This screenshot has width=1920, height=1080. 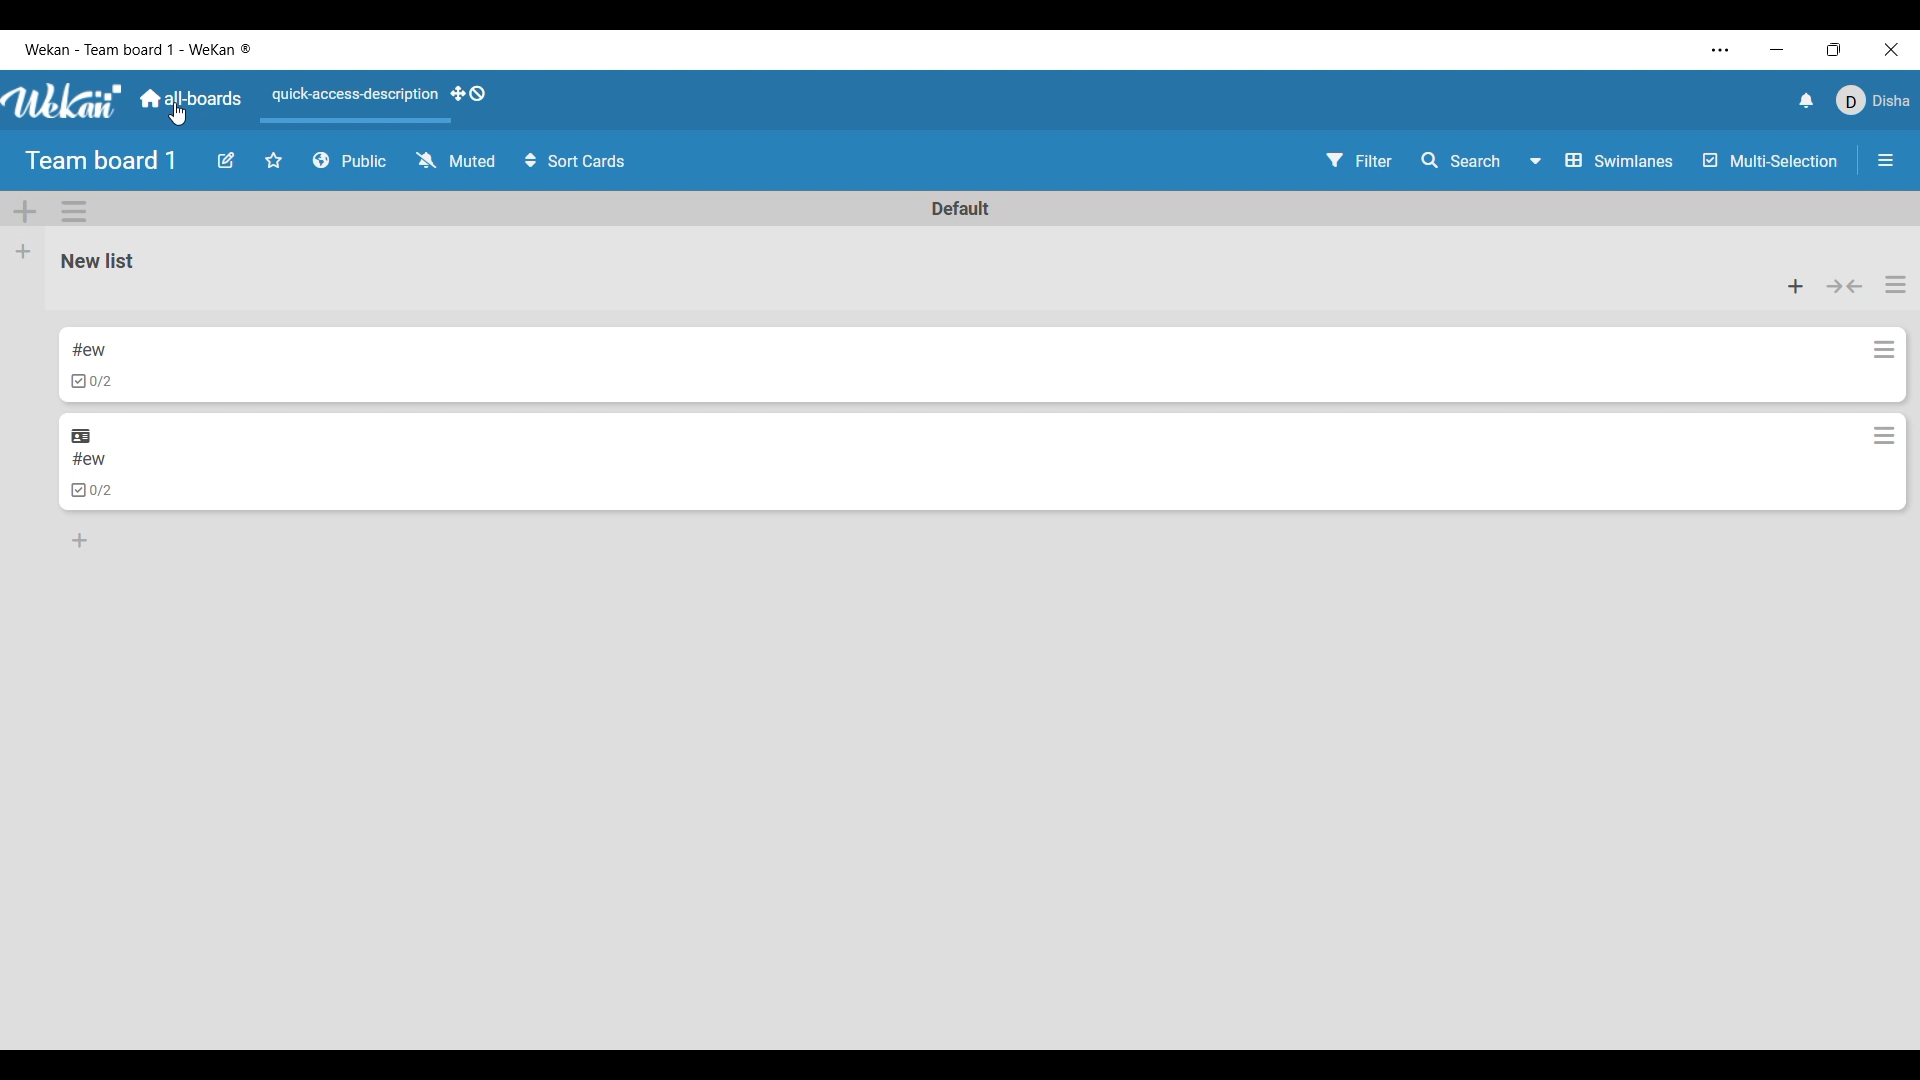 I want to click on More, so click(x=1885, y=157).